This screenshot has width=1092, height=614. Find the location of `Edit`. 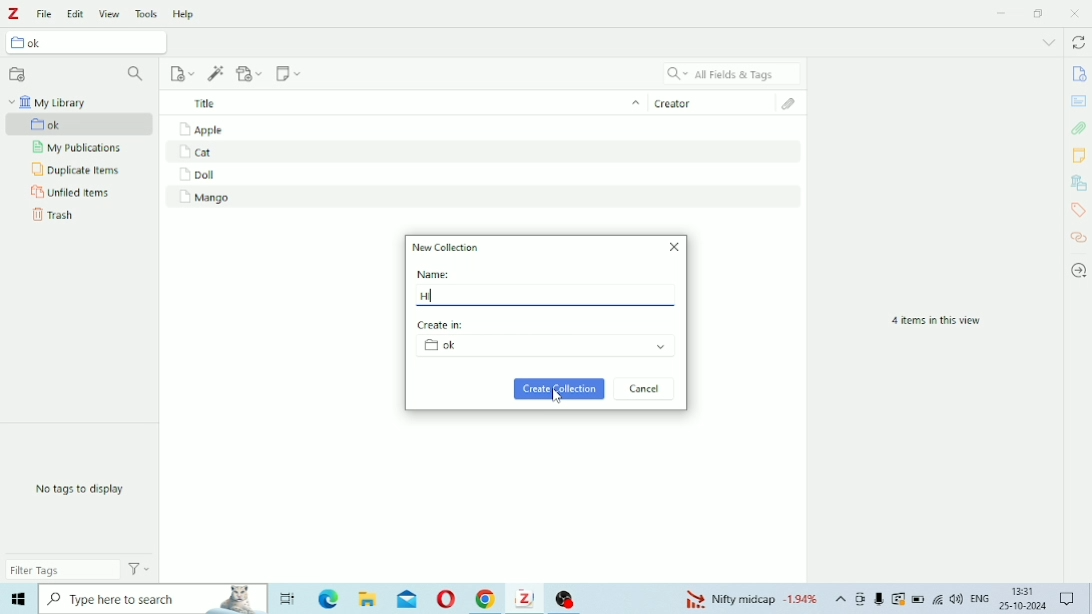

Edit is located at coordinates (74, 14).